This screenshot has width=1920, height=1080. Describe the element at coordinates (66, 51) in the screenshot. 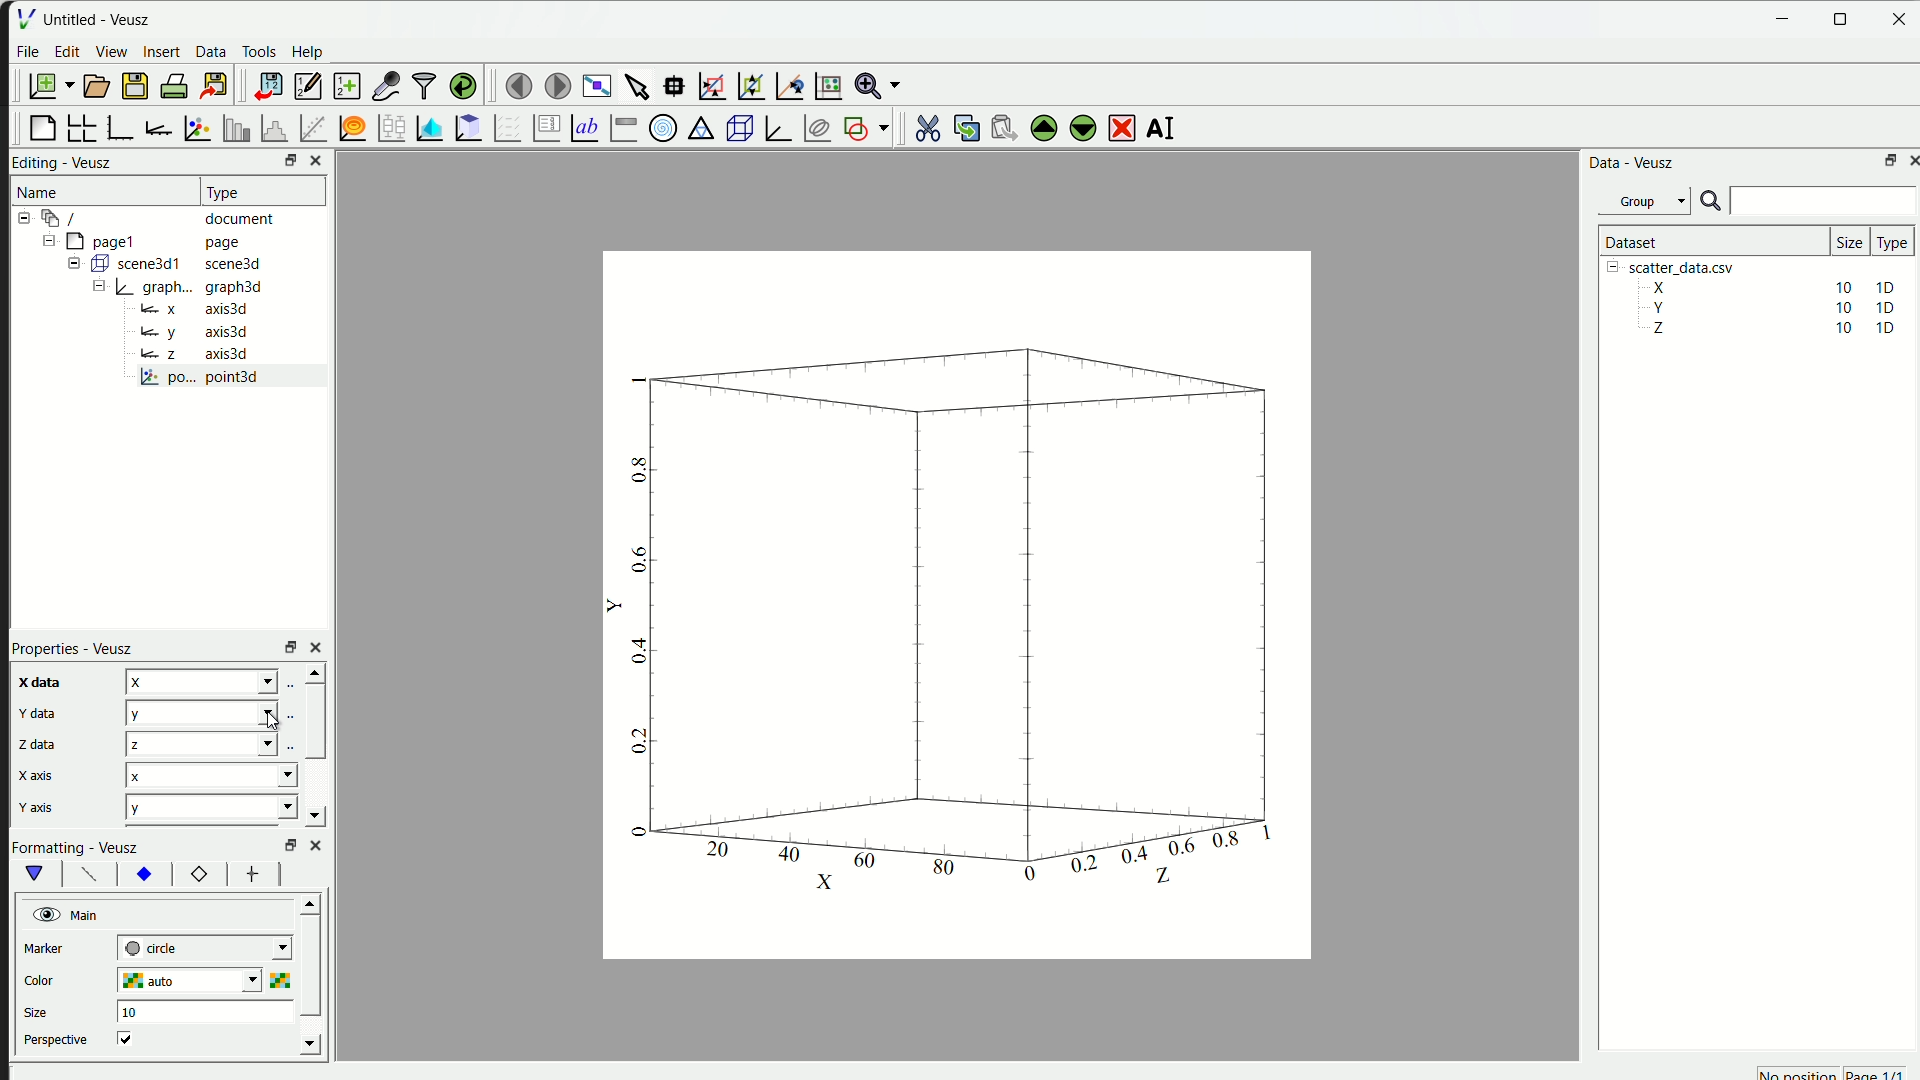

I see `edit` at that location.